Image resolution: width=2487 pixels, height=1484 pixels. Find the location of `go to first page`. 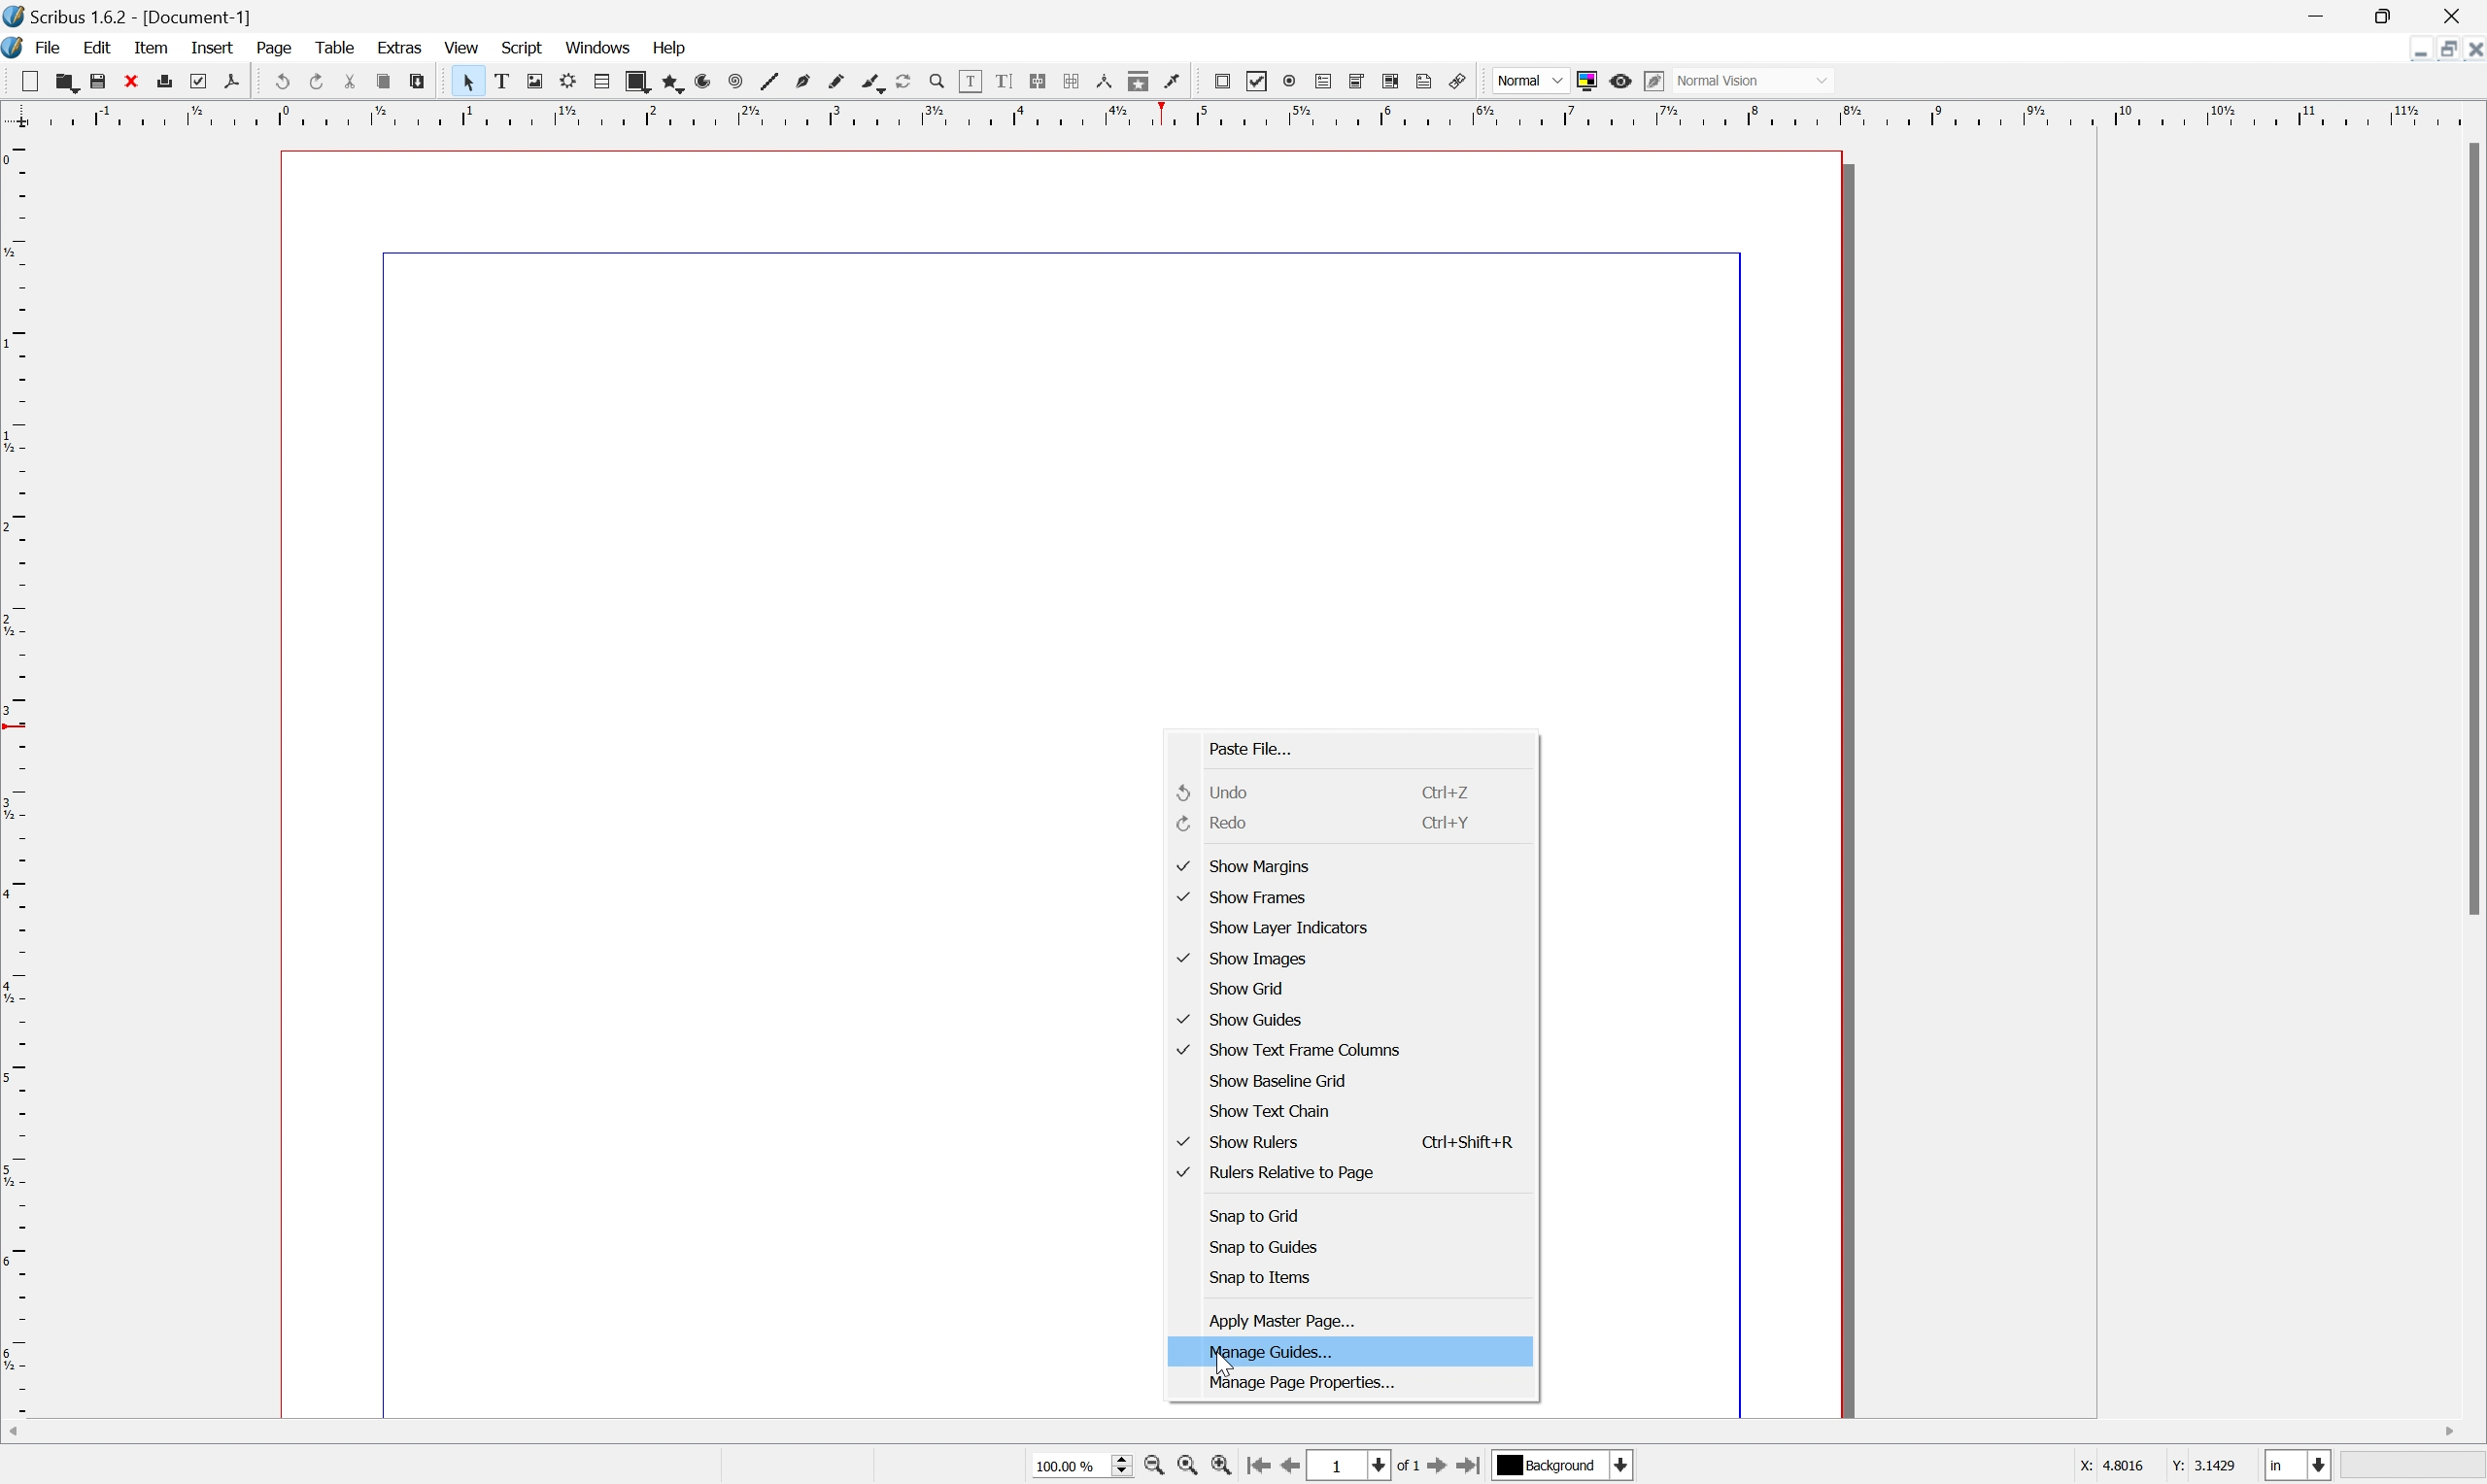

go to first page is located at coordinates (1258, 1466).